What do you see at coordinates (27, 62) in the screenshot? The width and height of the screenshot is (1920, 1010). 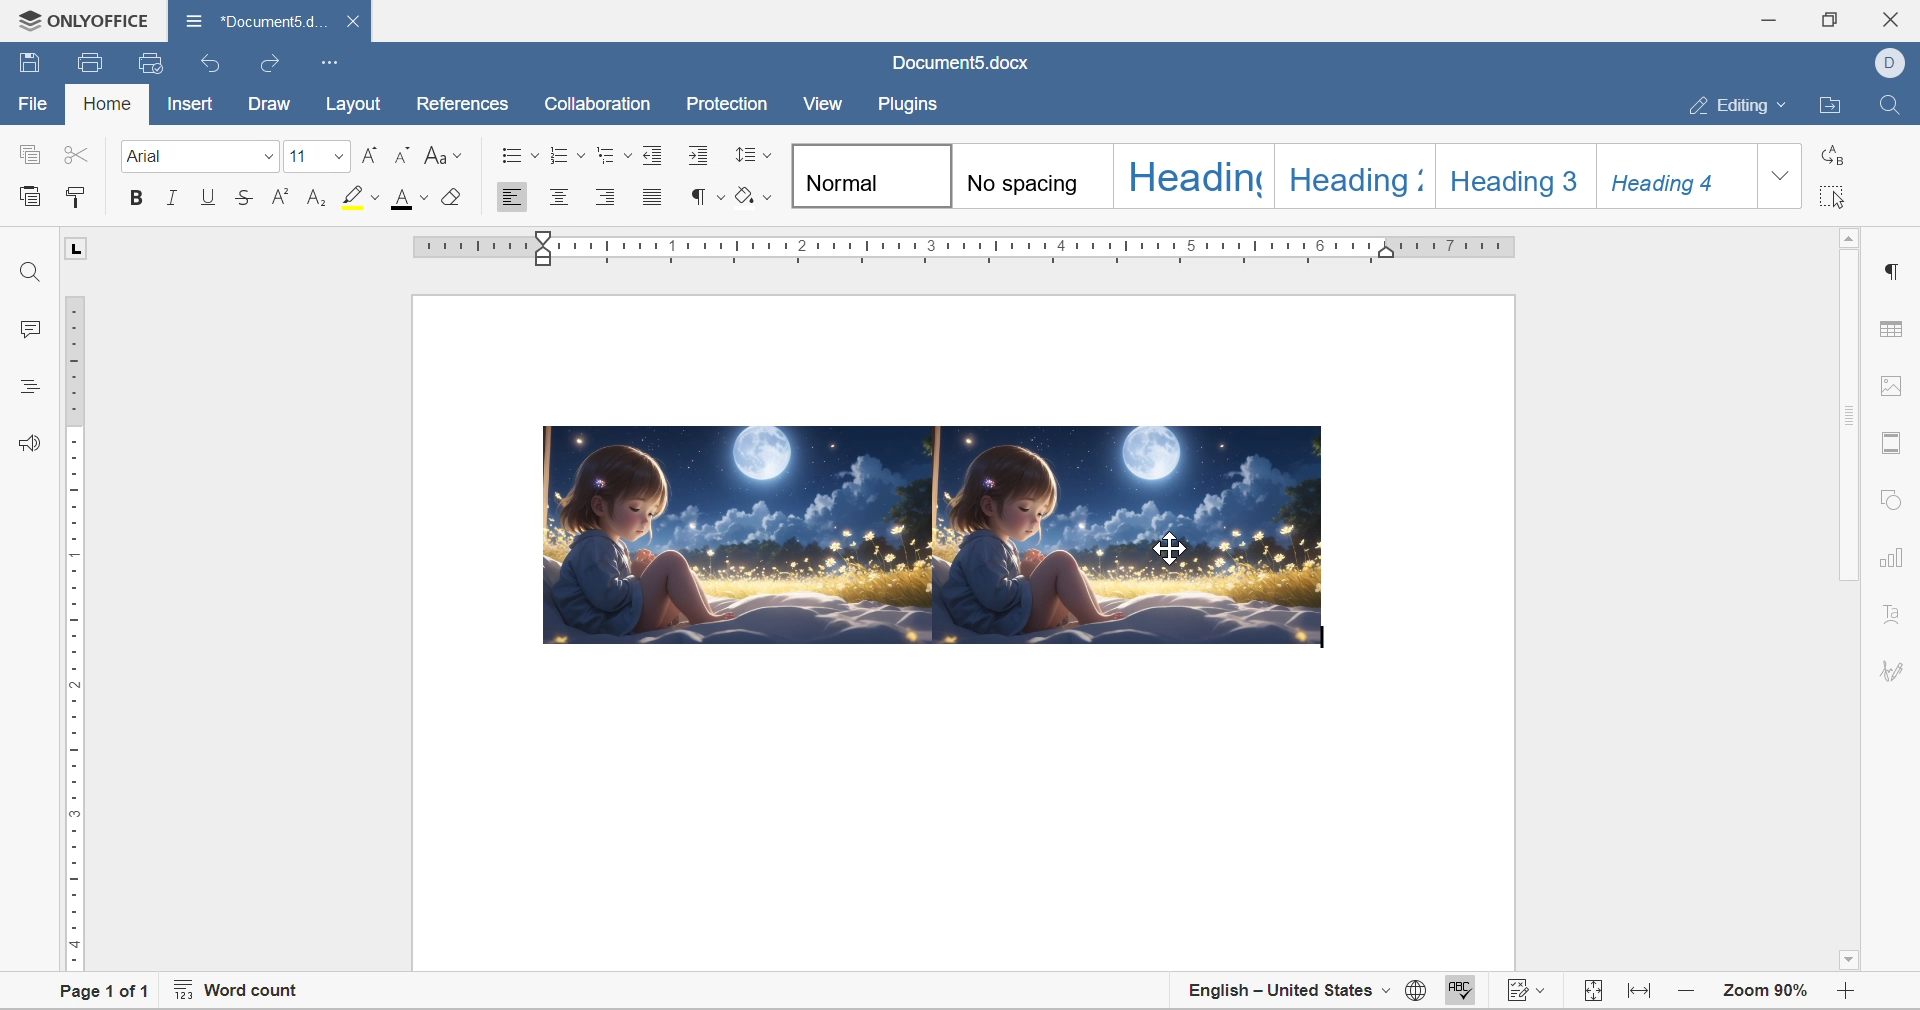 I see `save` at bounding box center [27, 62].